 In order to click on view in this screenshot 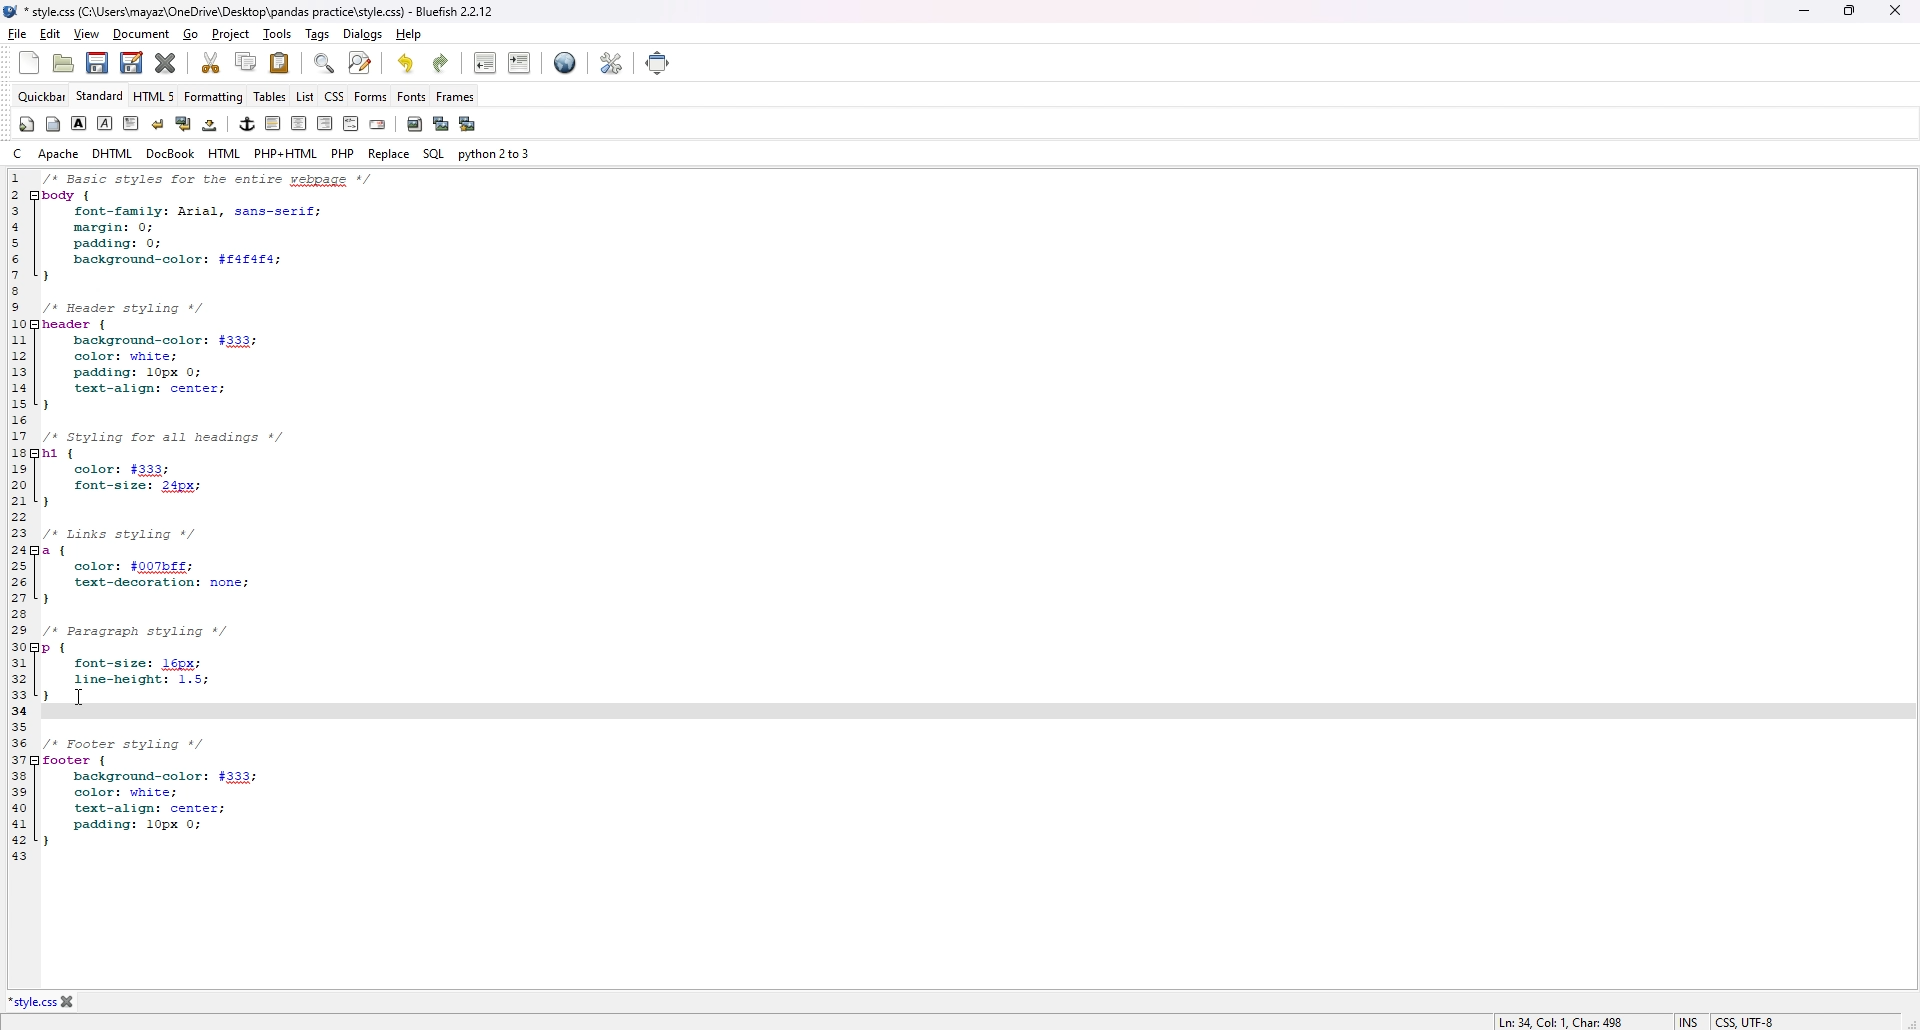, I will do `click(85, 34)`.